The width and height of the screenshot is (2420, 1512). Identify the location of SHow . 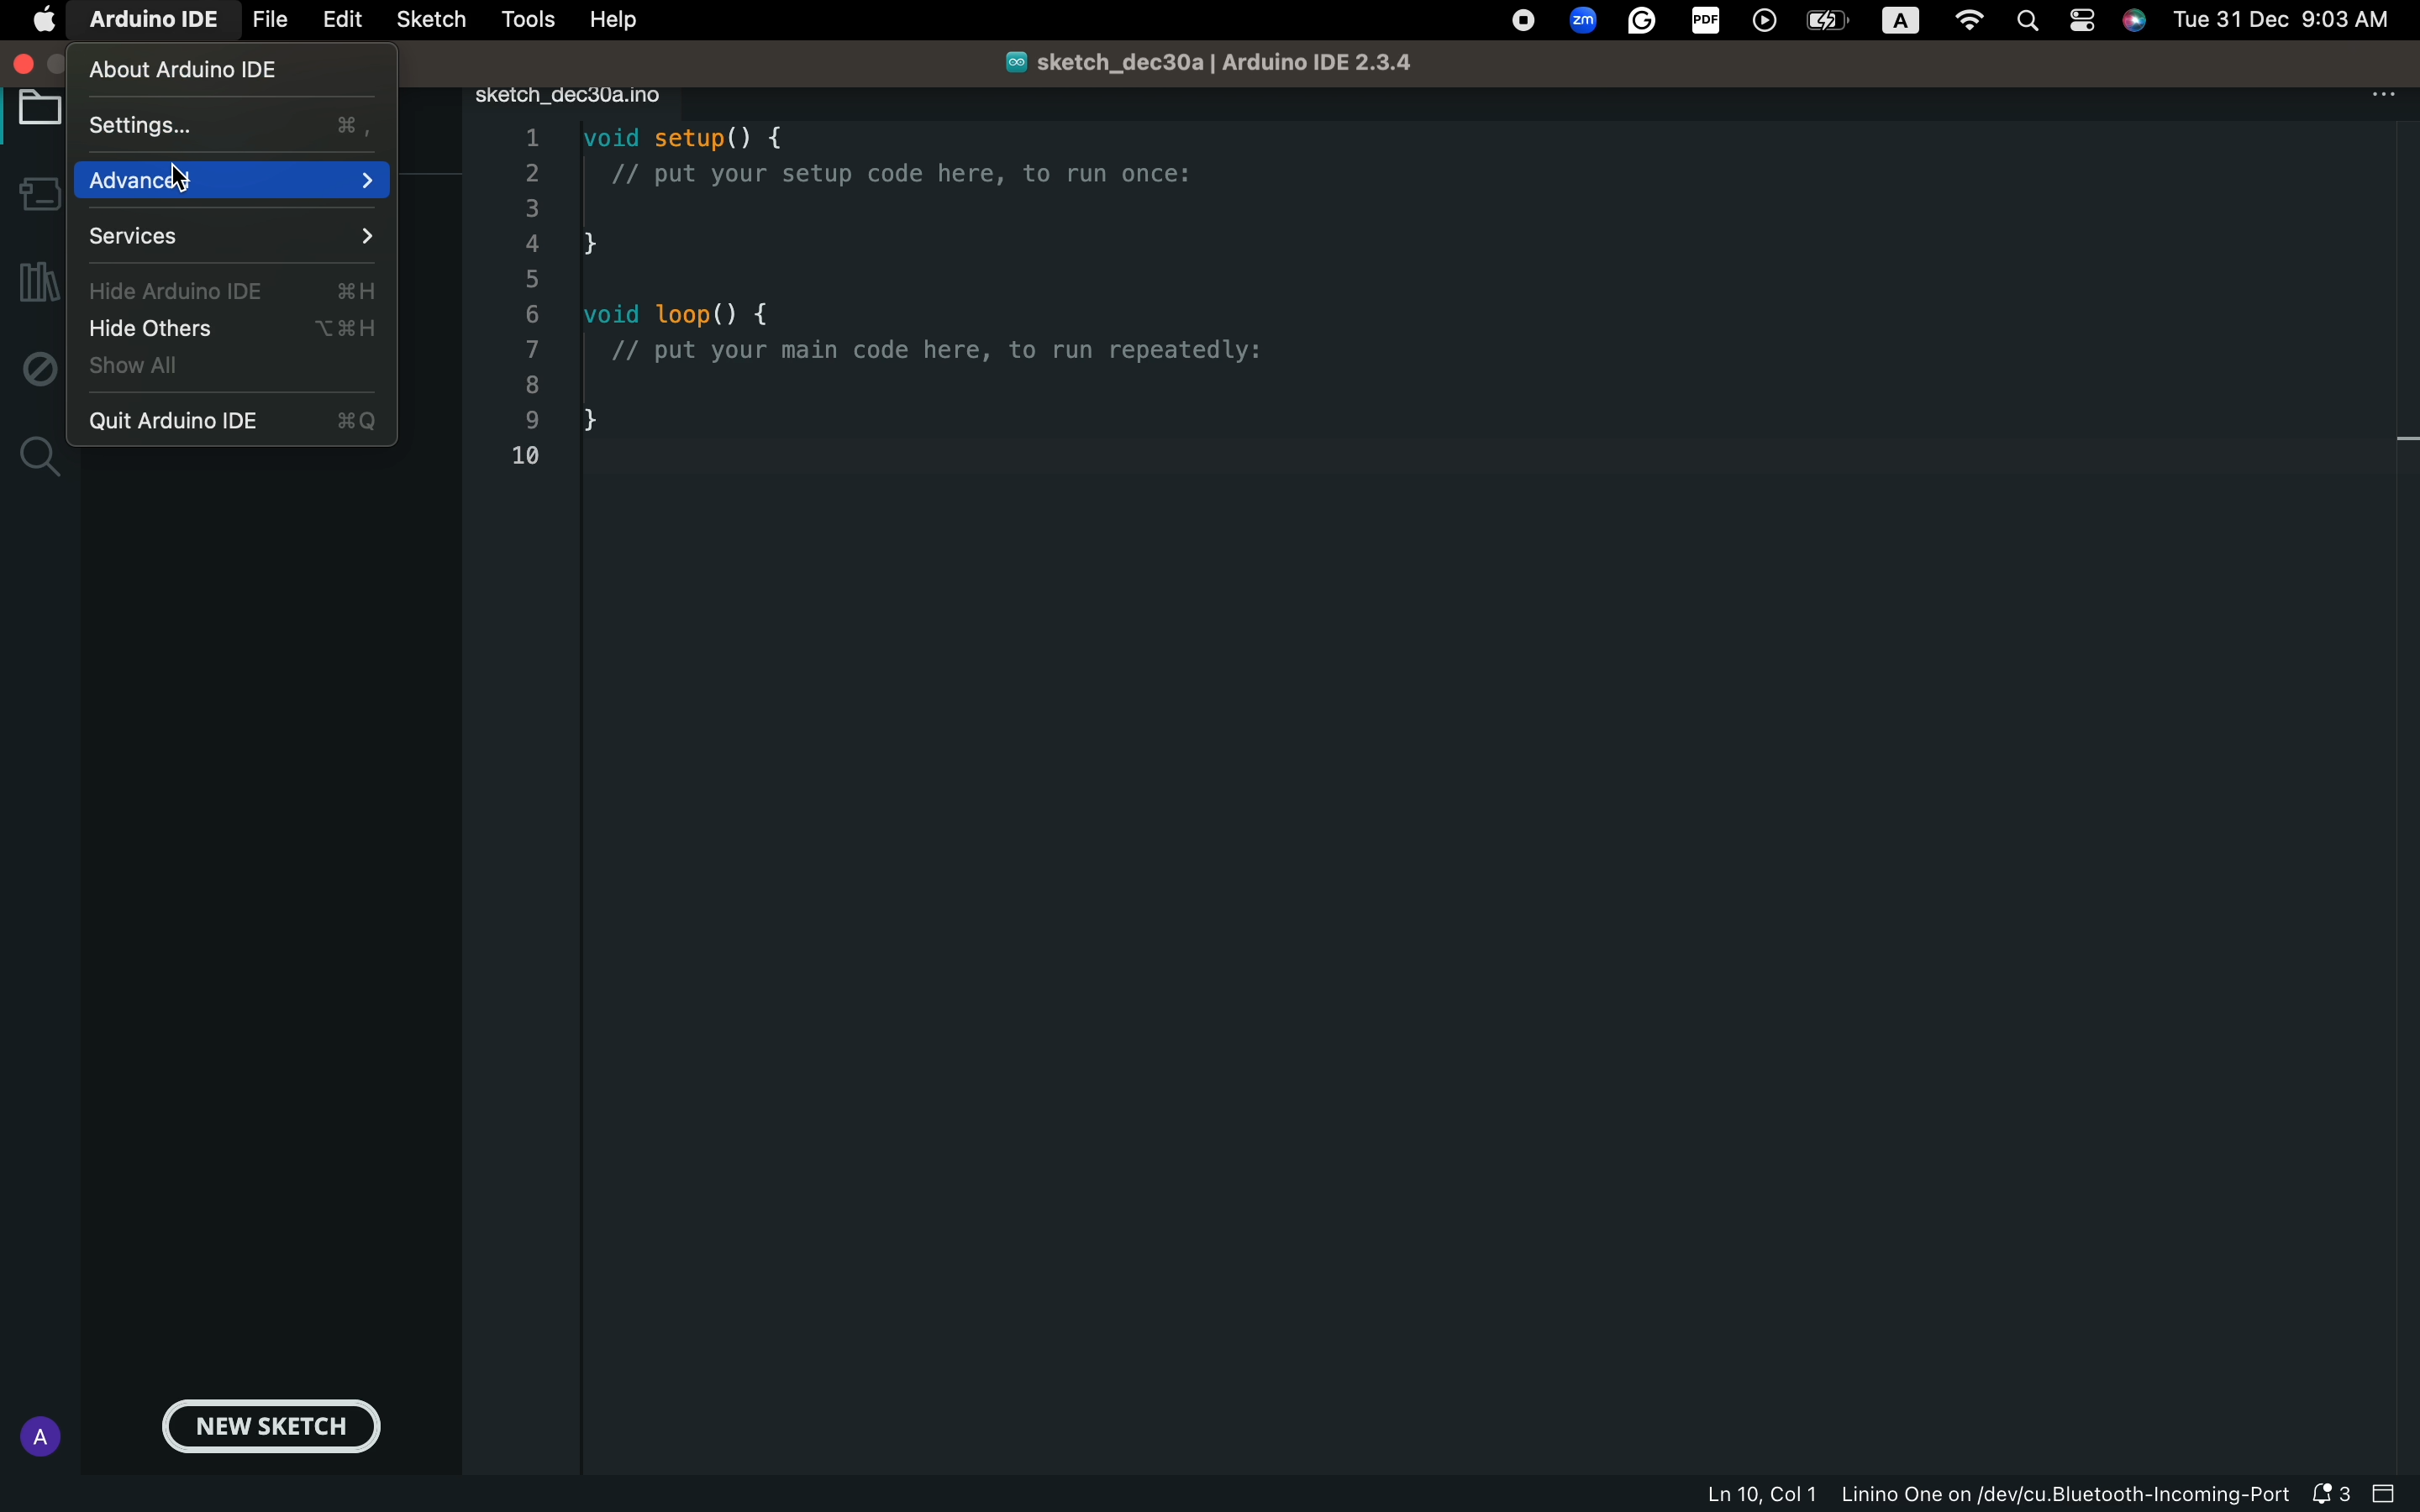
(157, 369).